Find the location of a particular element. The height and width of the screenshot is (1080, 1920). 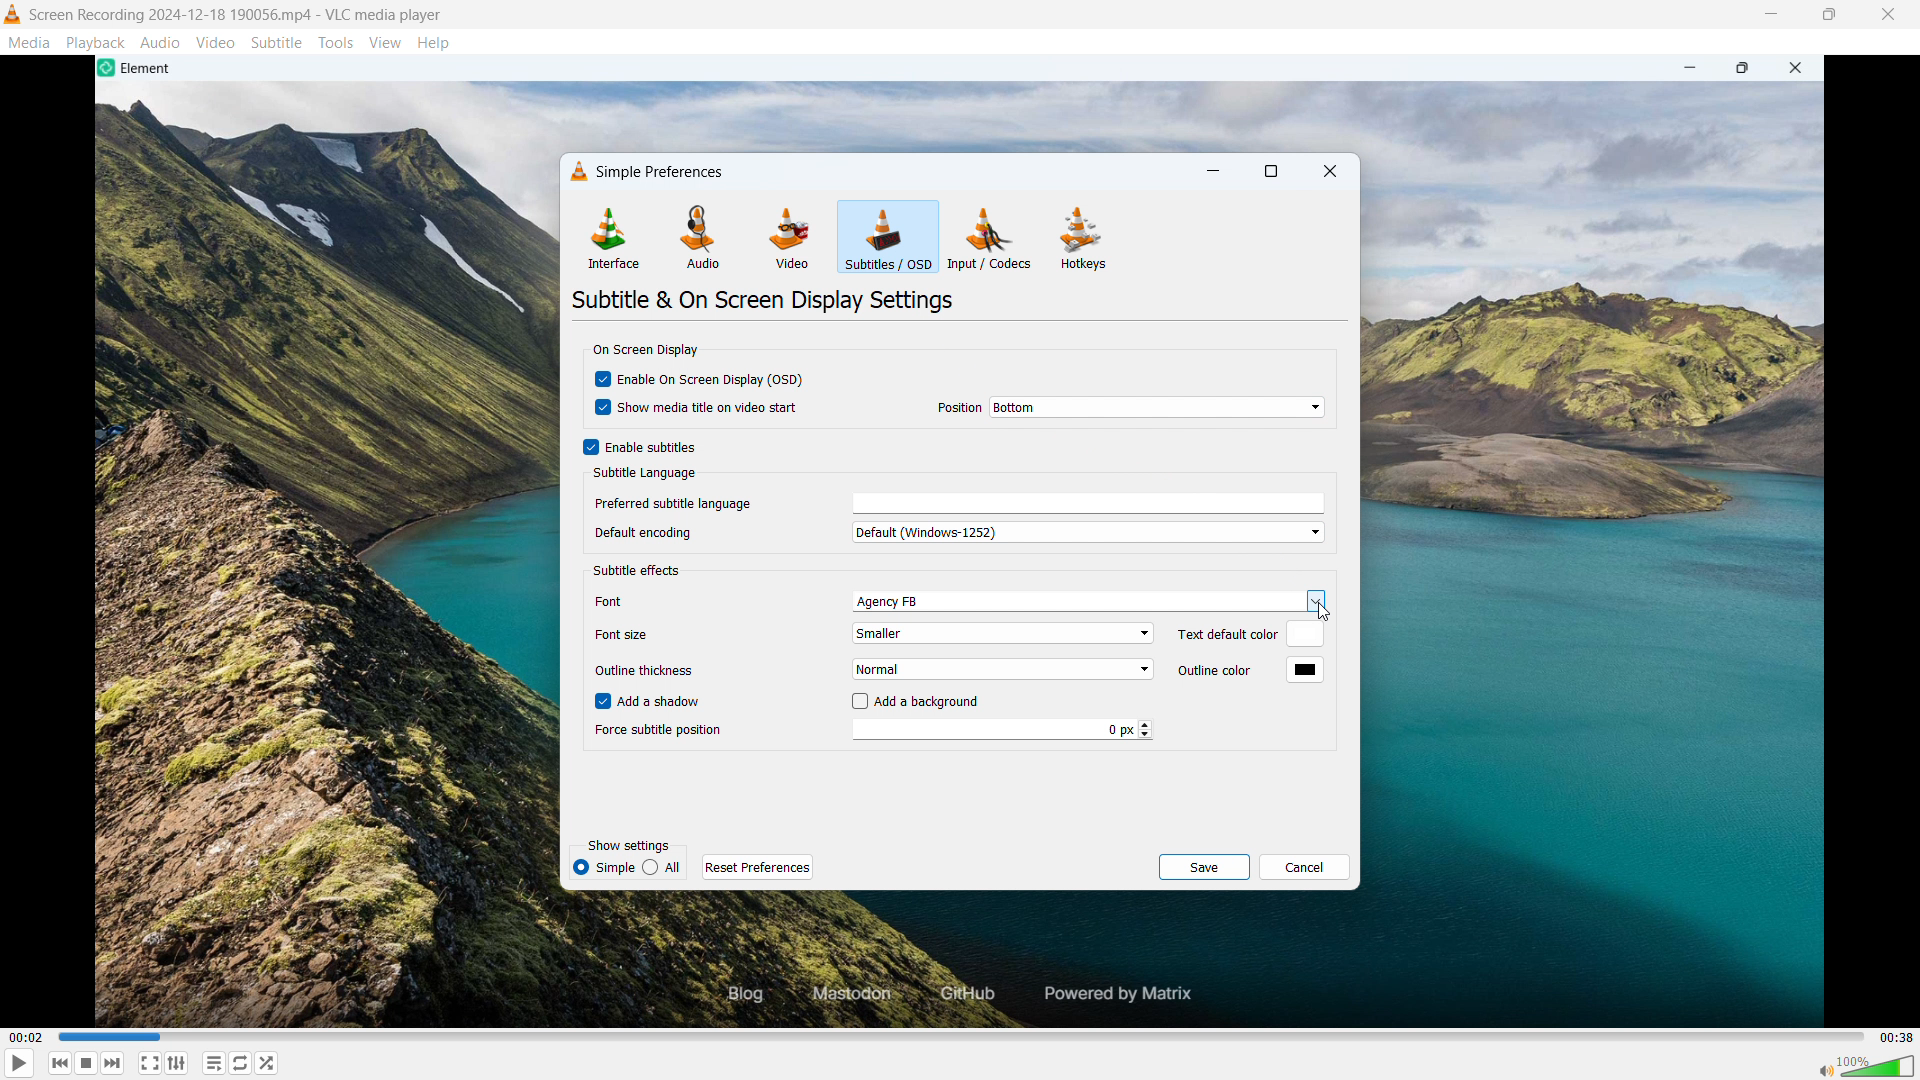

Position is located at coordinates (960, 408).